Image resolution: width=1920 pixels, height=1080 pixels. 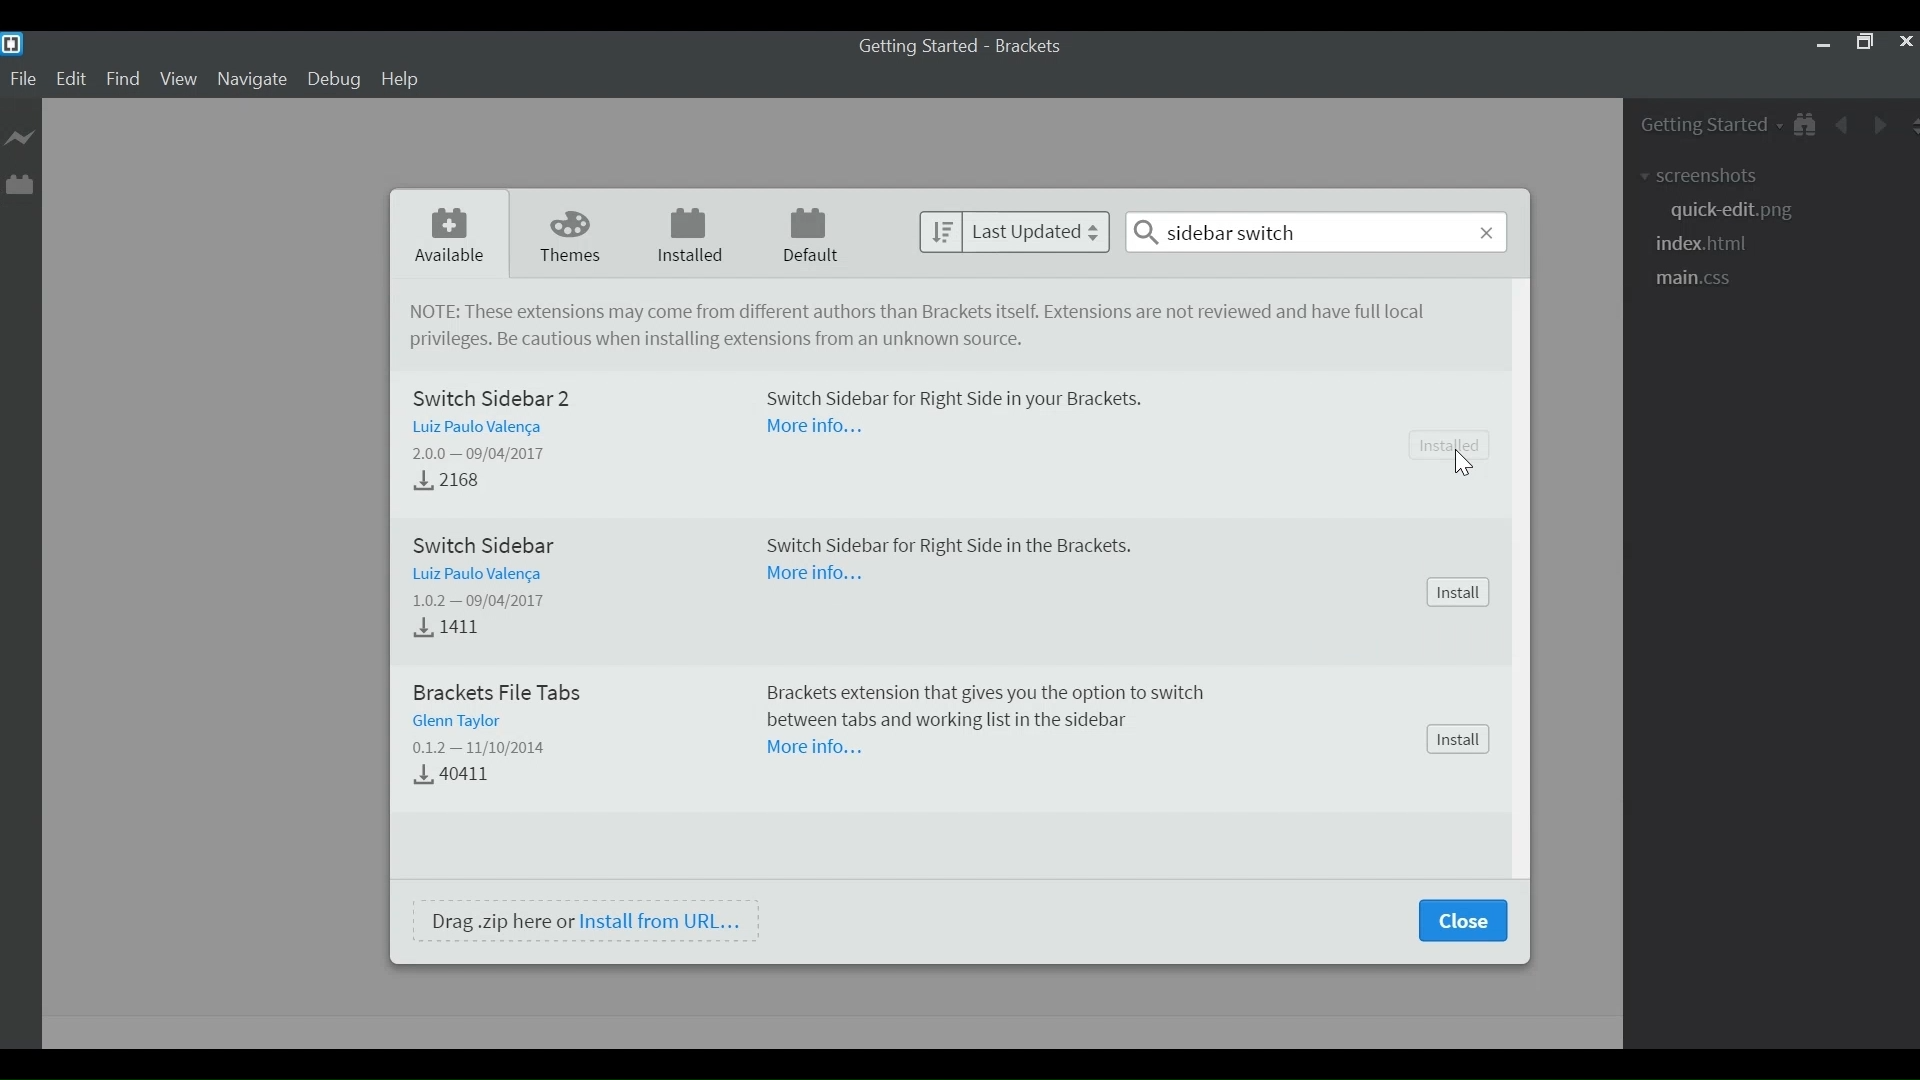 I want to click on more information, so click(x=809, y=428).